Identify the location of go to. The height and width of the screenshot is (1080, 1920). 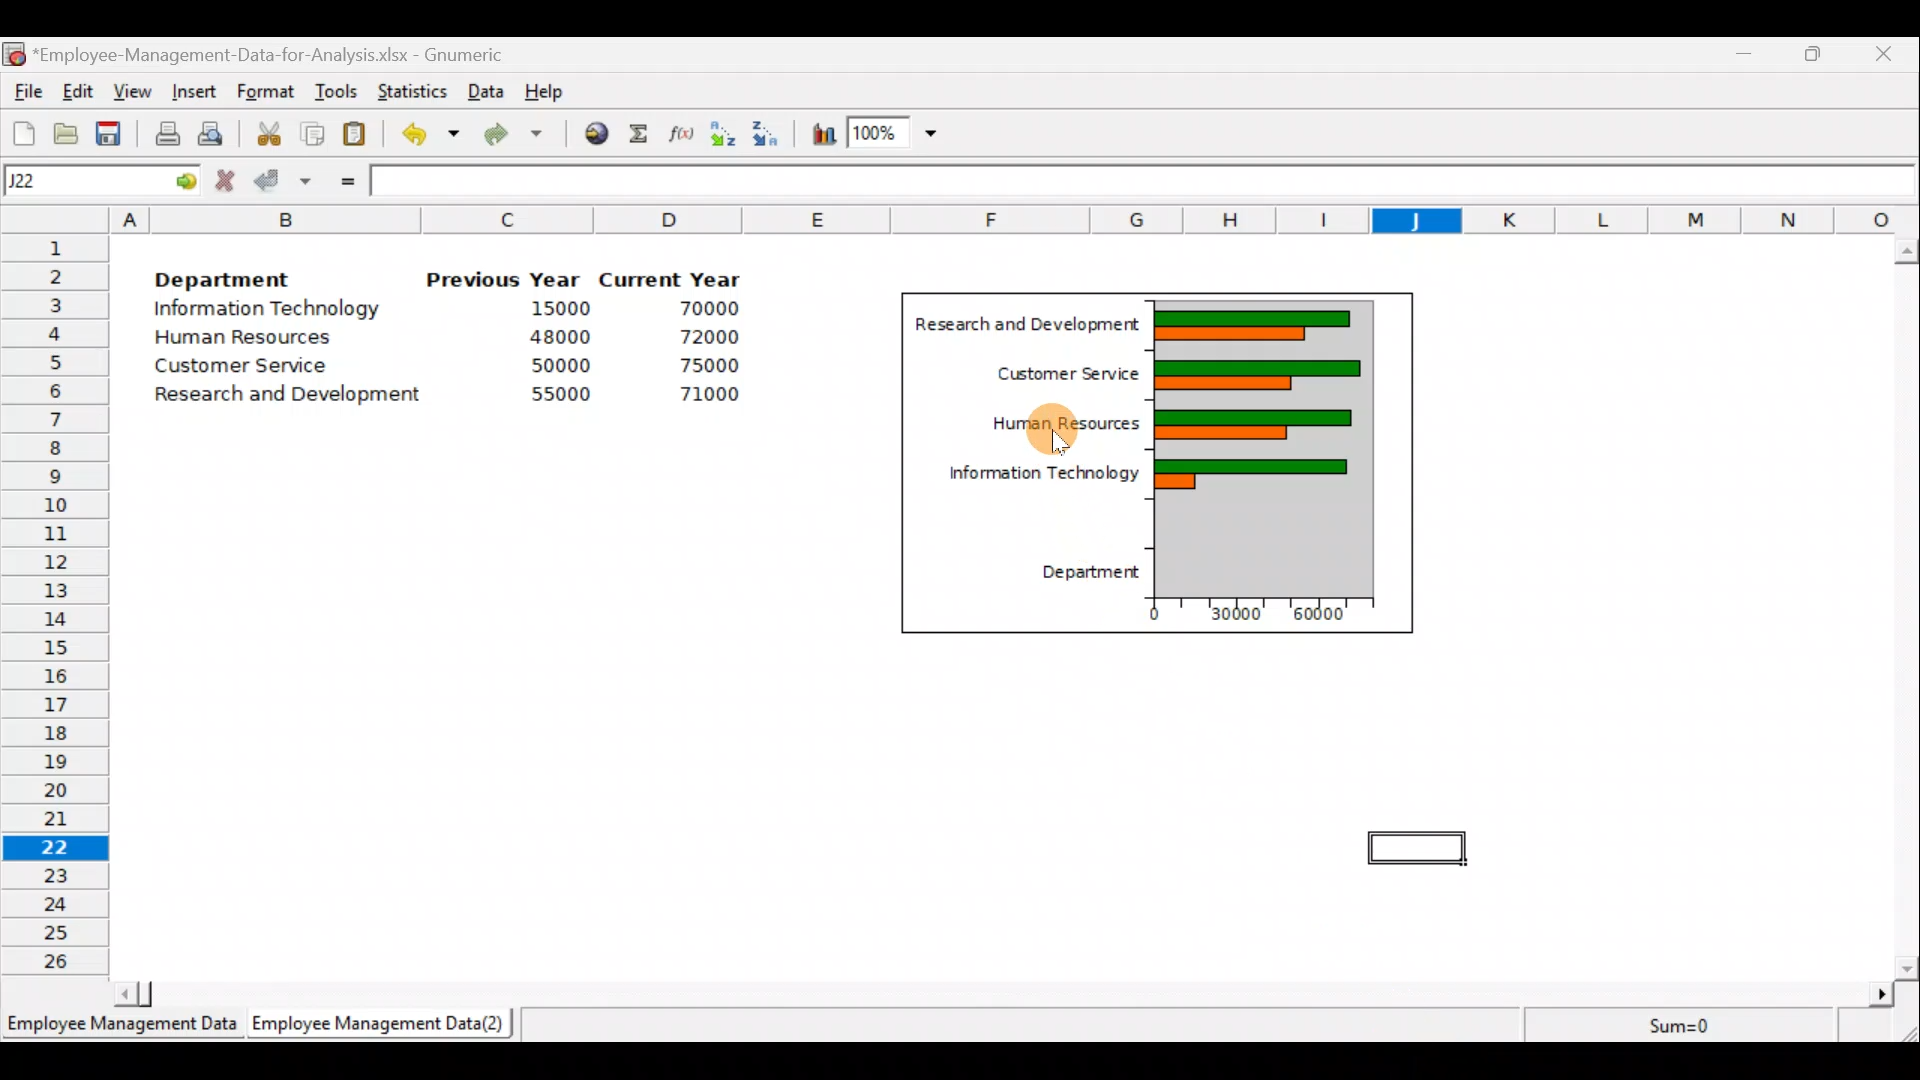
(184, 181).